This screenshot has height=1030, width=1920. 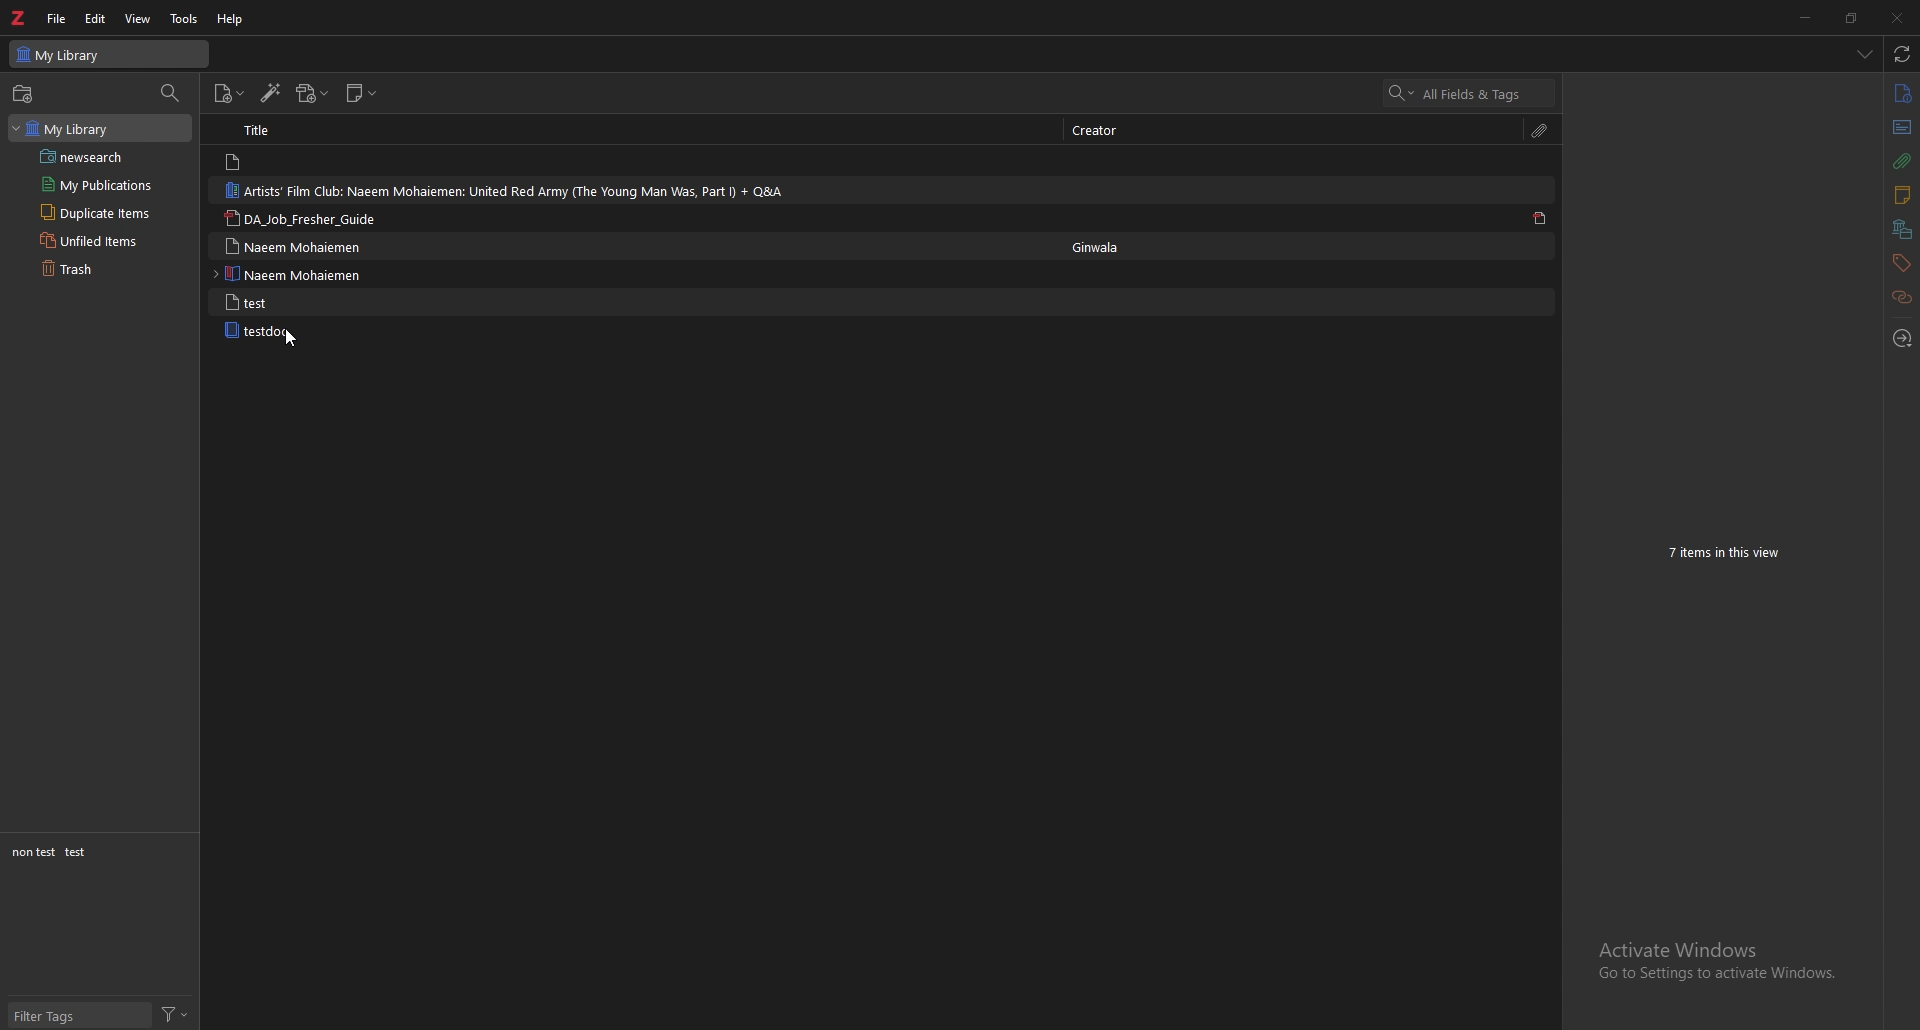 I want to click on view, so click(x=138, y=19).